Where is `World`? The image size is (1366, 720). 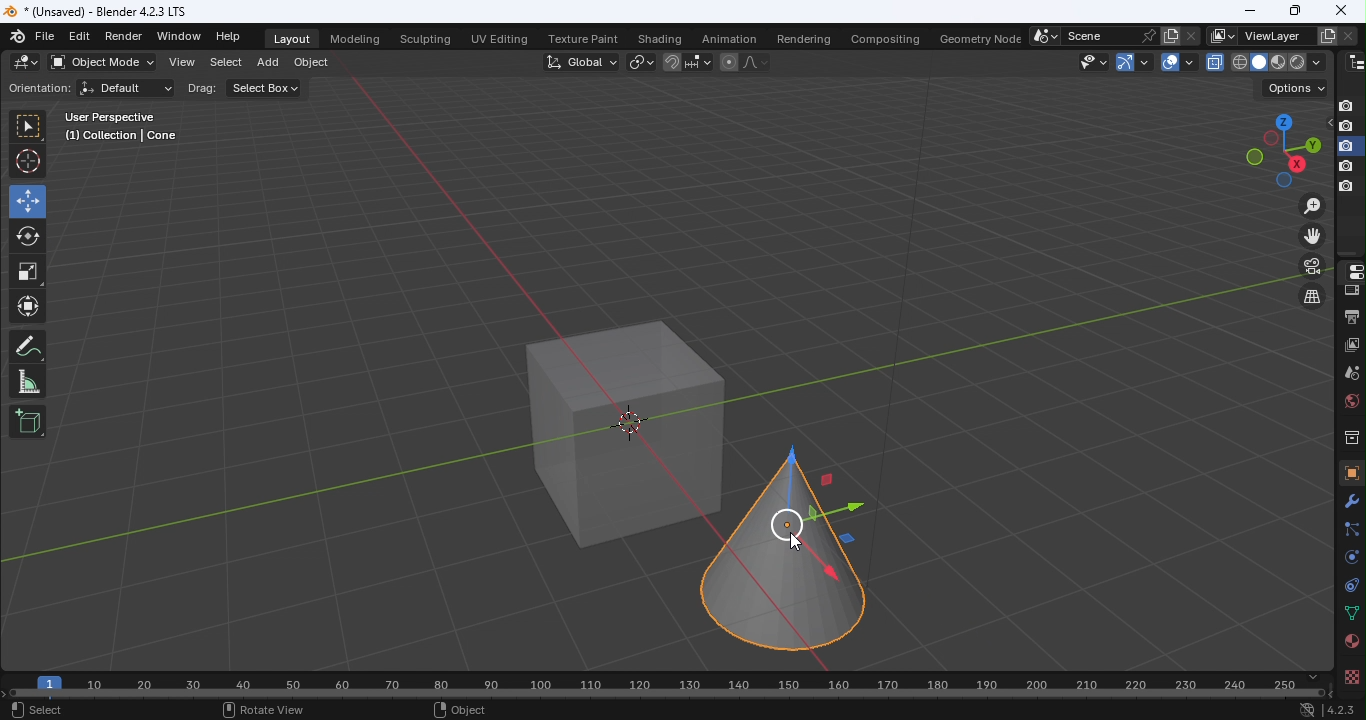 World is located at coordinates (1349, 401).